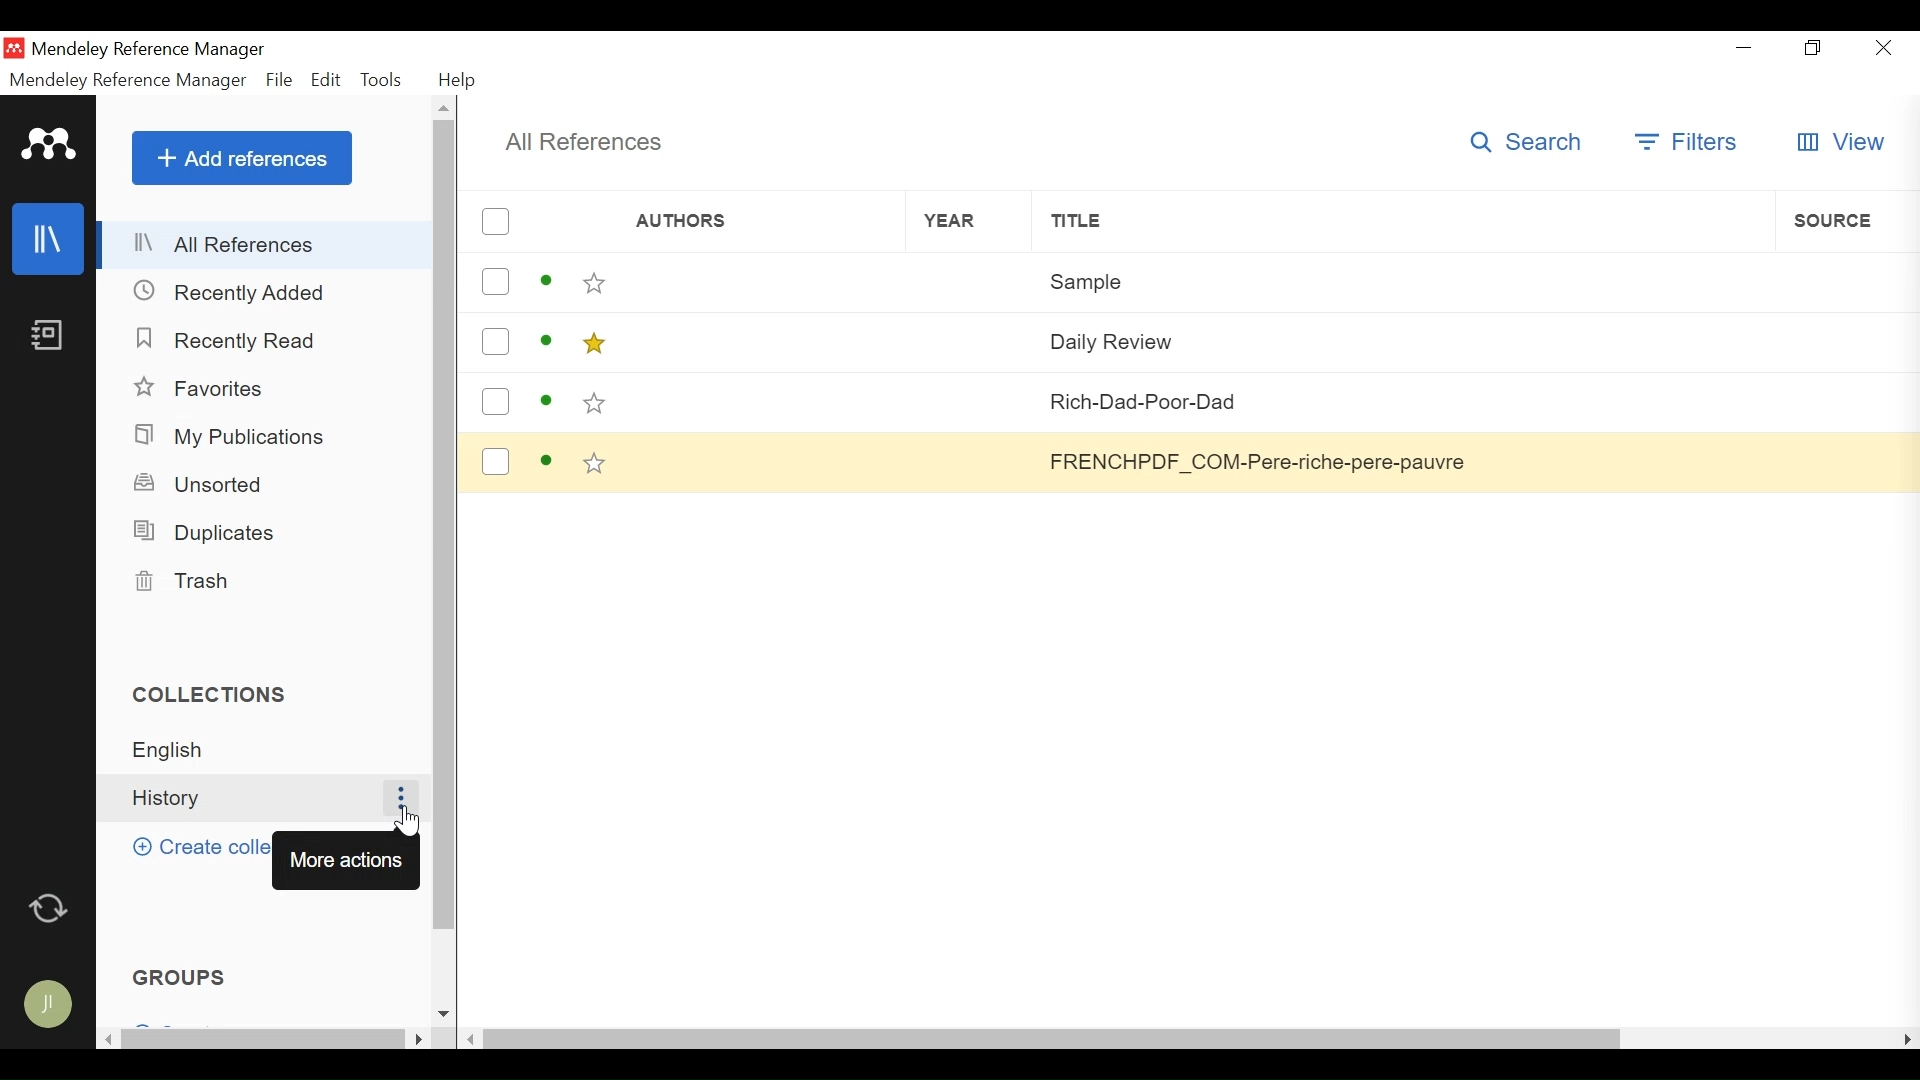 This screenshot has width=1920, height=1080. Describe the element at coordinates (494, 342) in the screenshot. I see `(un)select` at that location.